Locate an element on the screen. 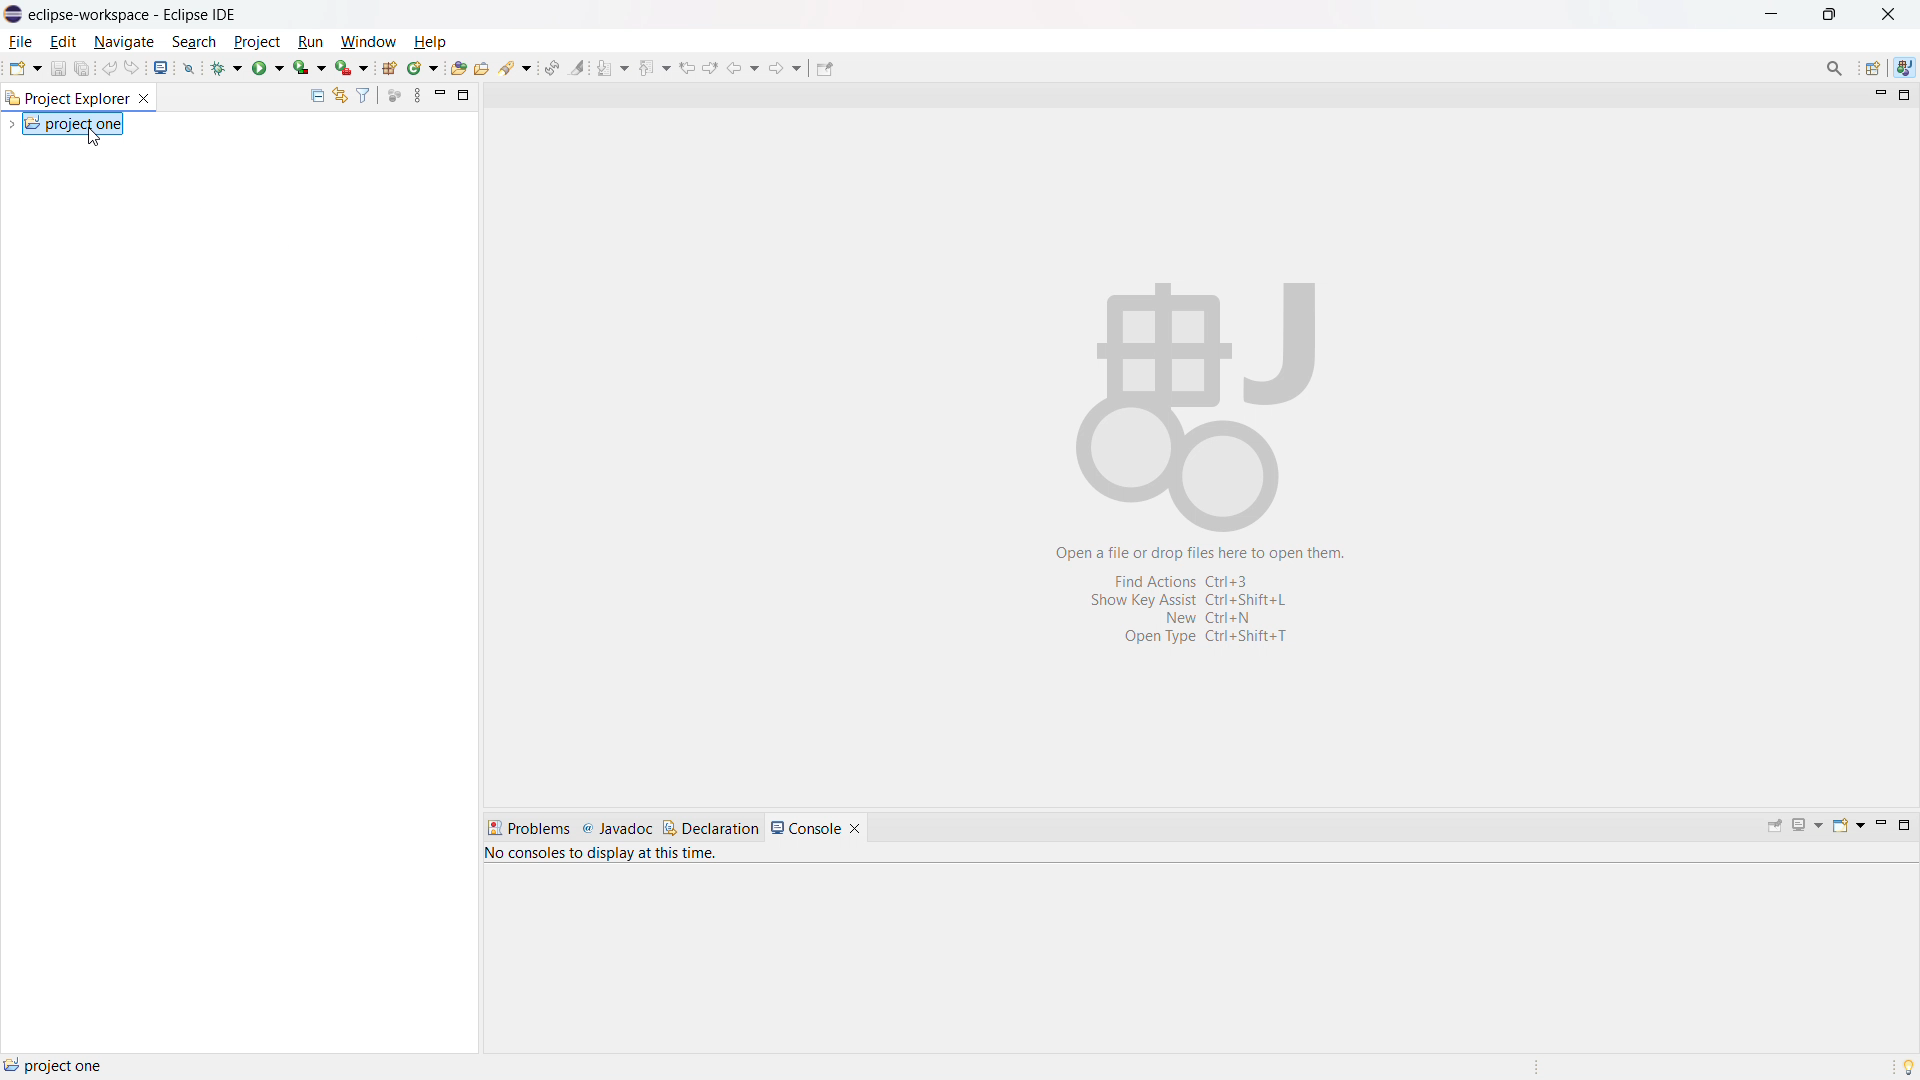 The image size is (1920, 1080). search is located at coordinates (516, 68).